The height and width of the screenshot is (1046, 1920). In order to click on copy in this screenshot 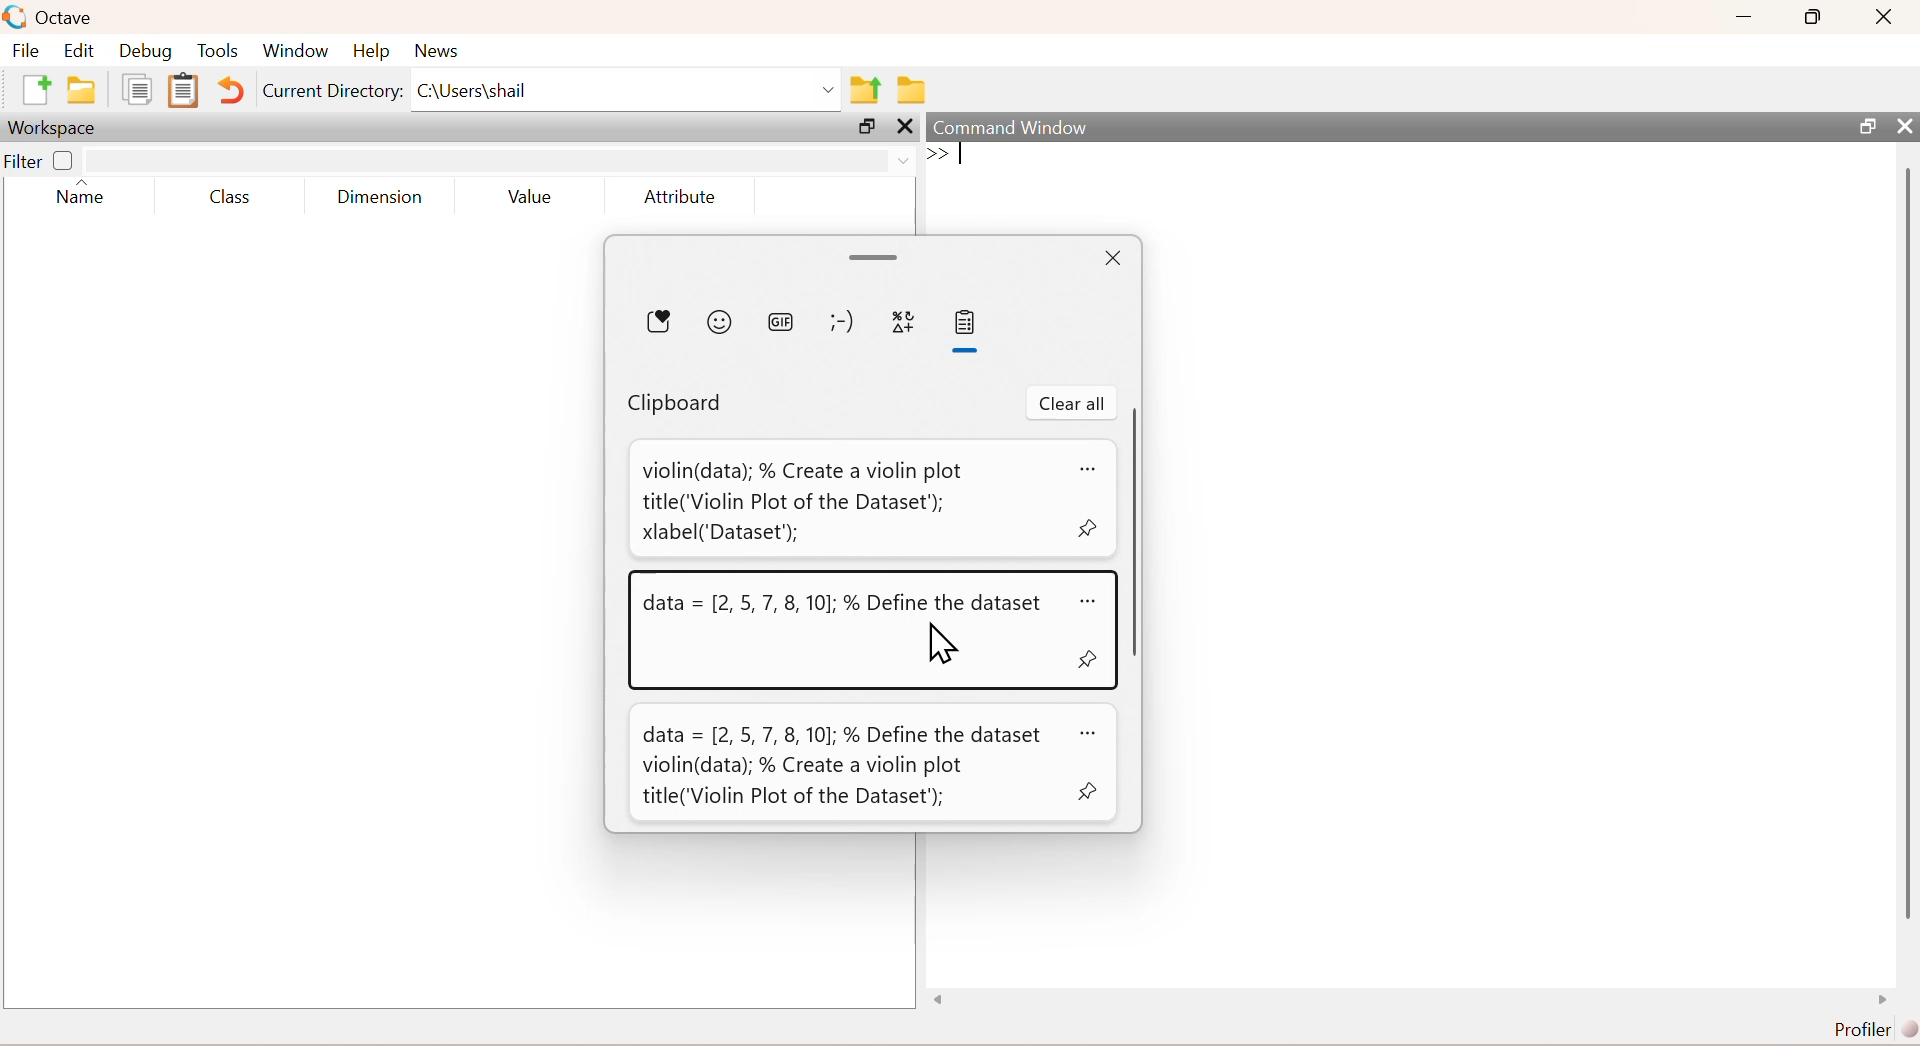, I will do `click(137, 89)`.